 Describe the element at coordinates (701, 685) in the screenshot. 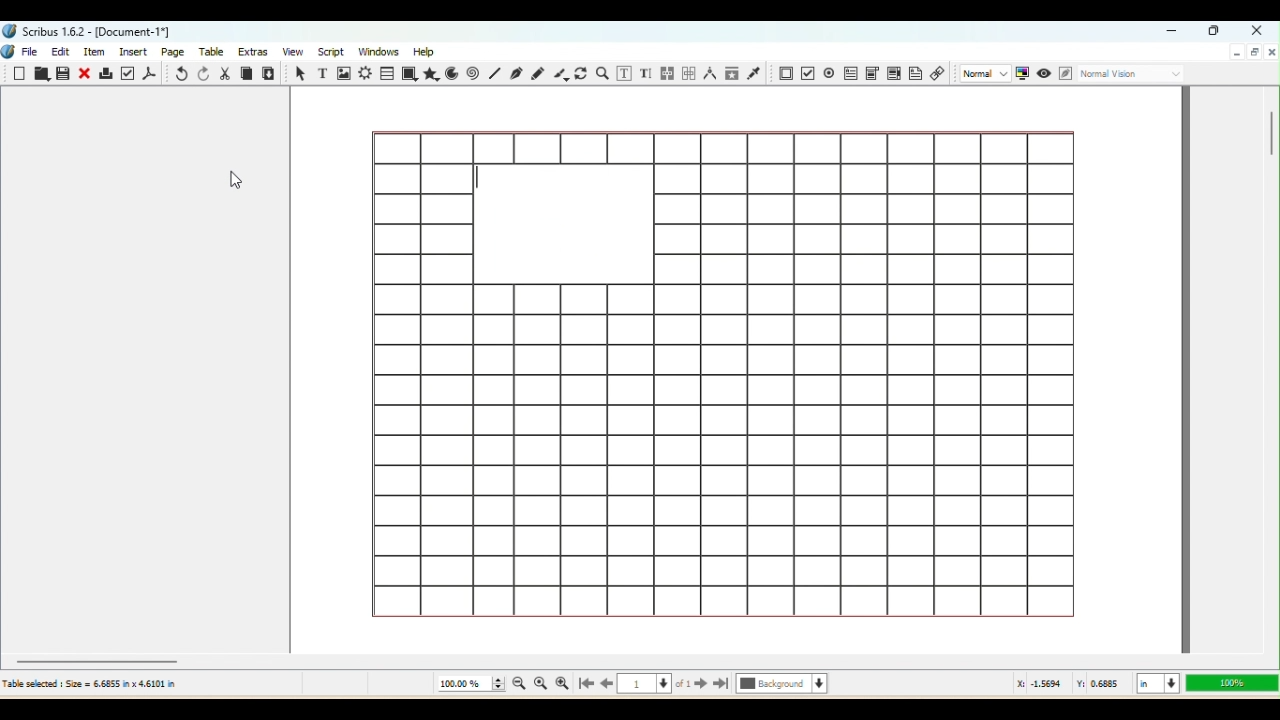

I see `Go to the next page` at that location.